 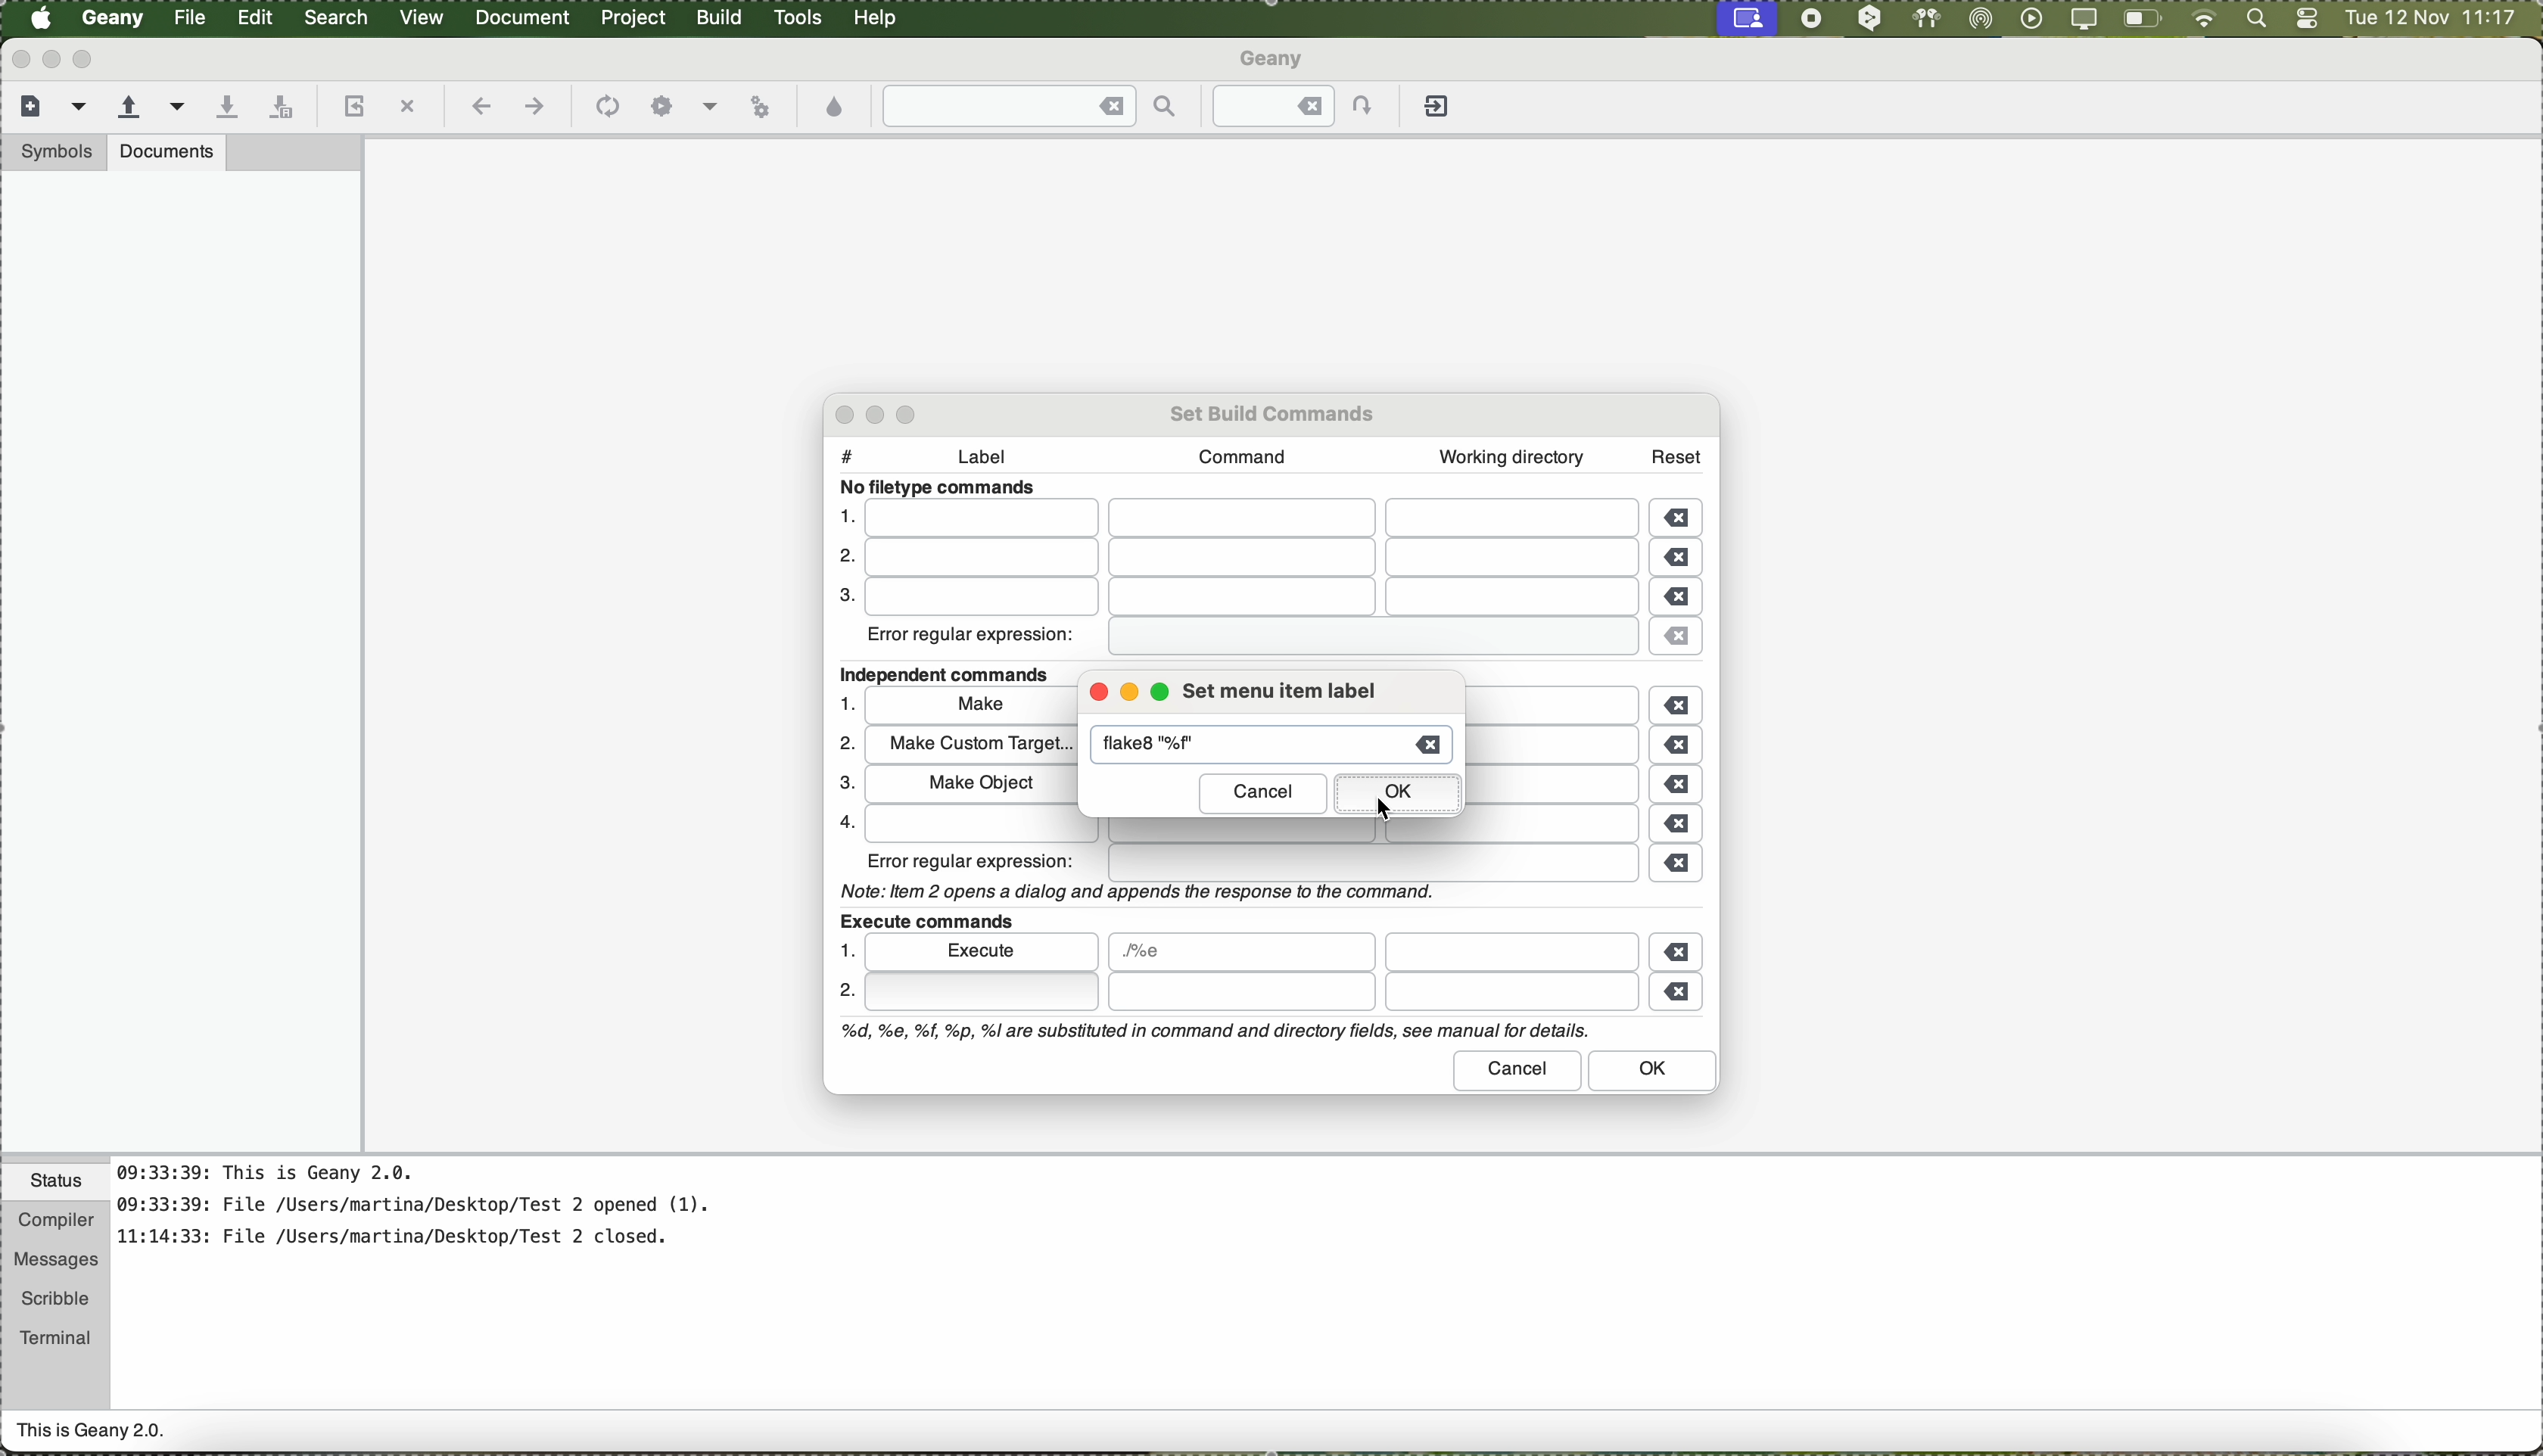 What do you see at coordinates (56, 1184) in the screenshot?
I see `status` at bounding box center [56, 1184].